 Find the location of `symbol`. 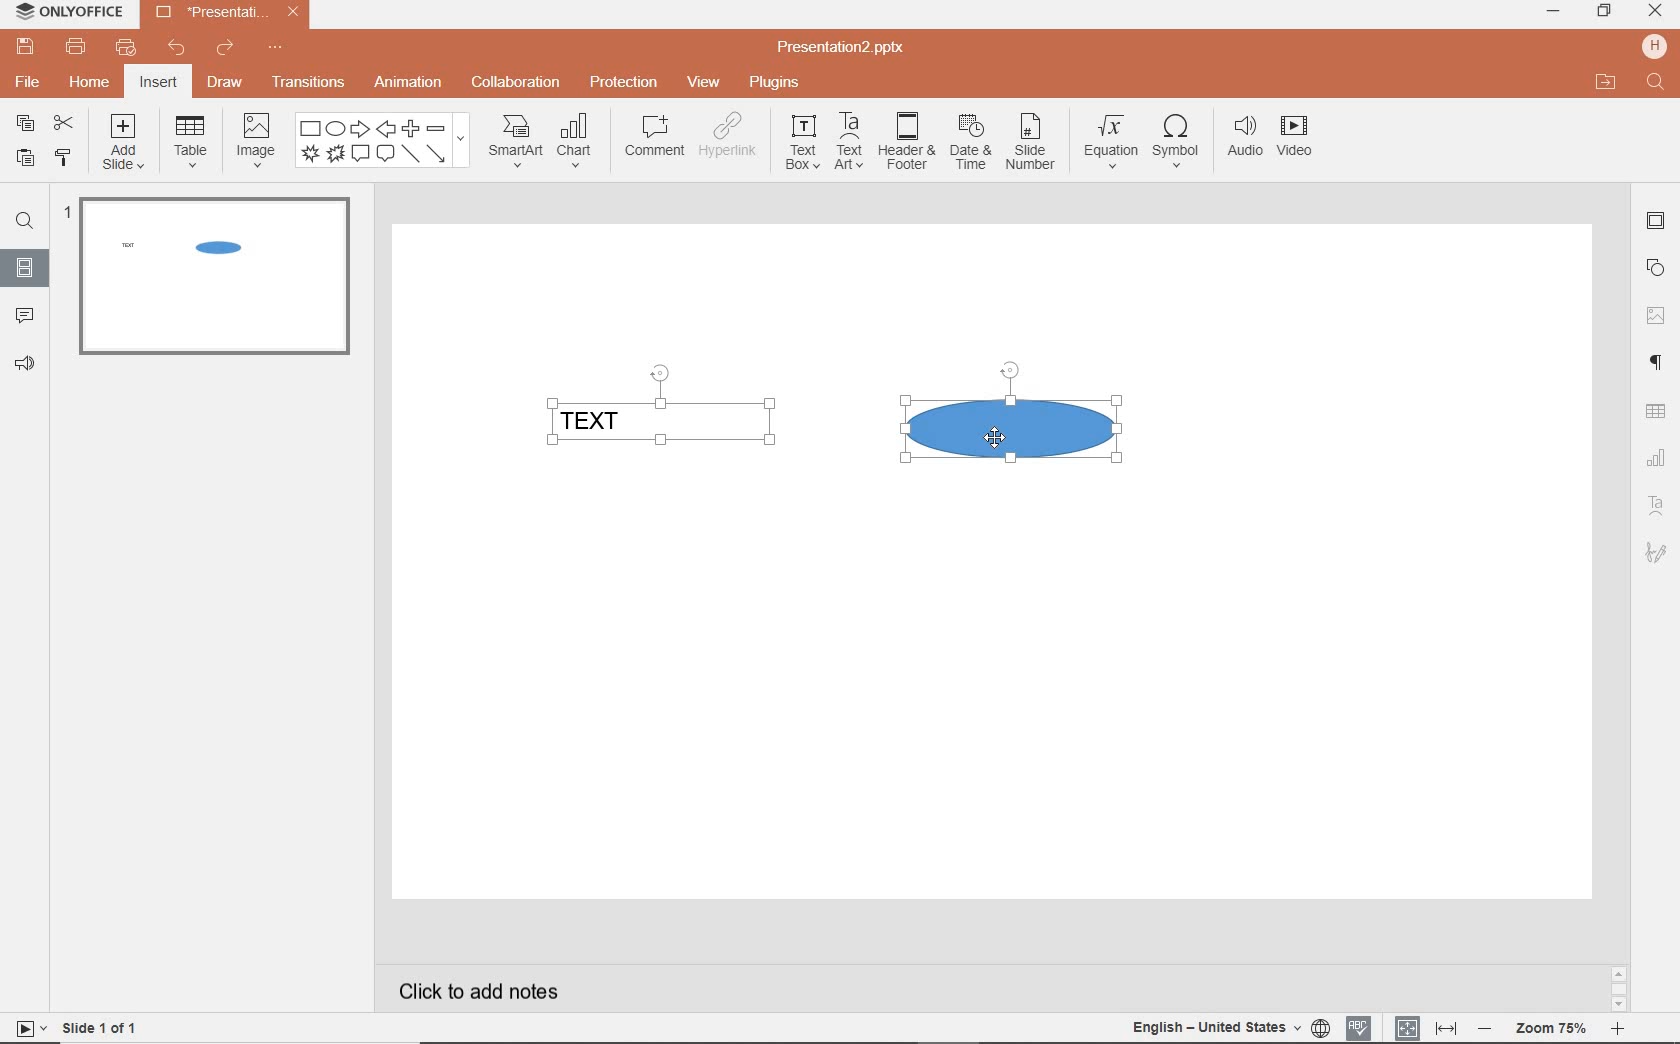

symbol is located at coordinates (1173, 145).